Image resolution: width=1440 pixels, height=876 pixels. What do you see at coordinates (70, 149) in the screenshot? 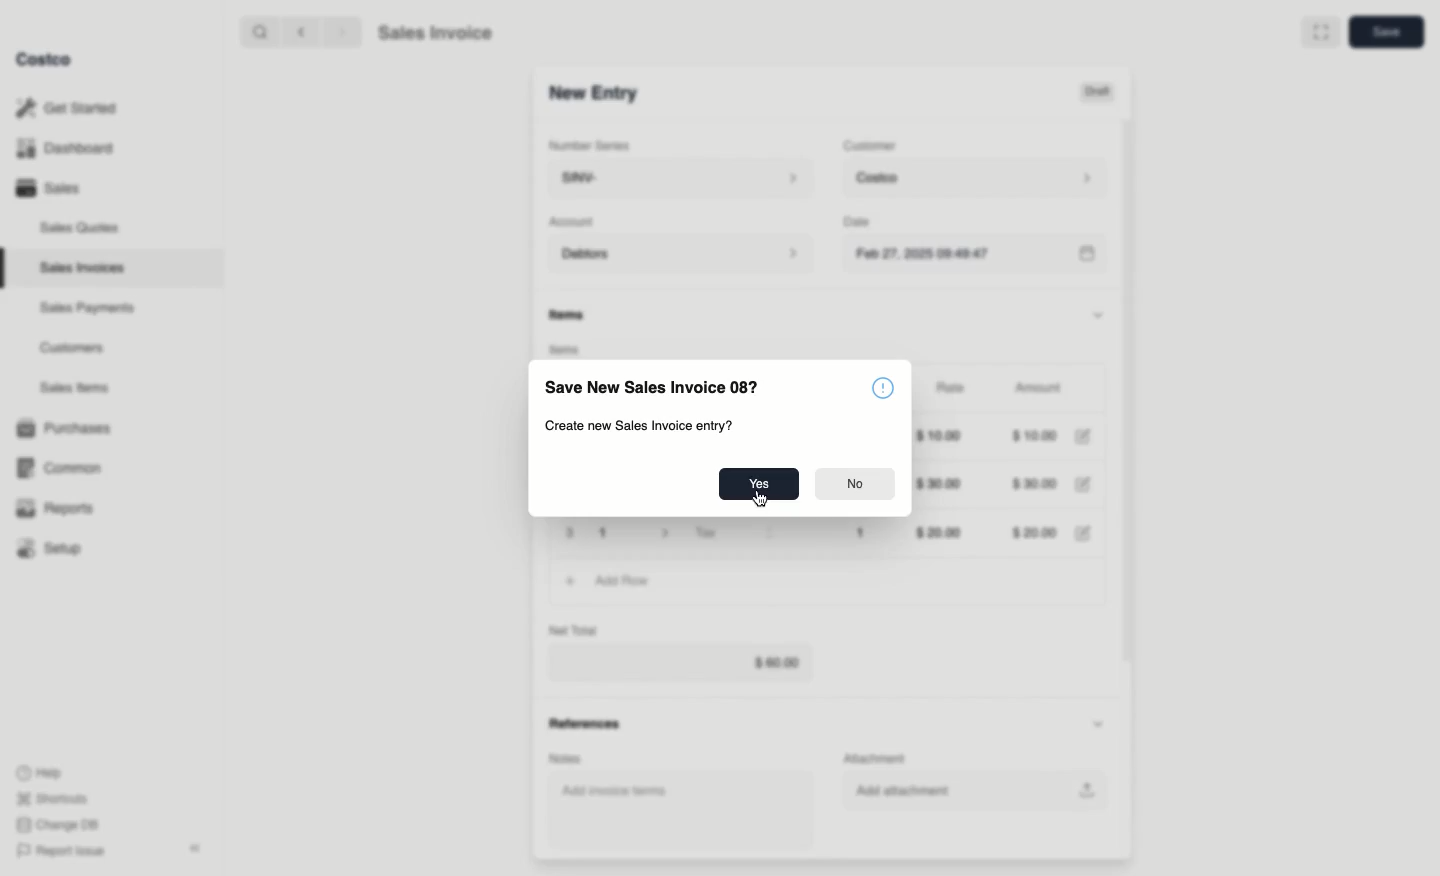
I see `Dashboard` at bounding box center [70, 149].